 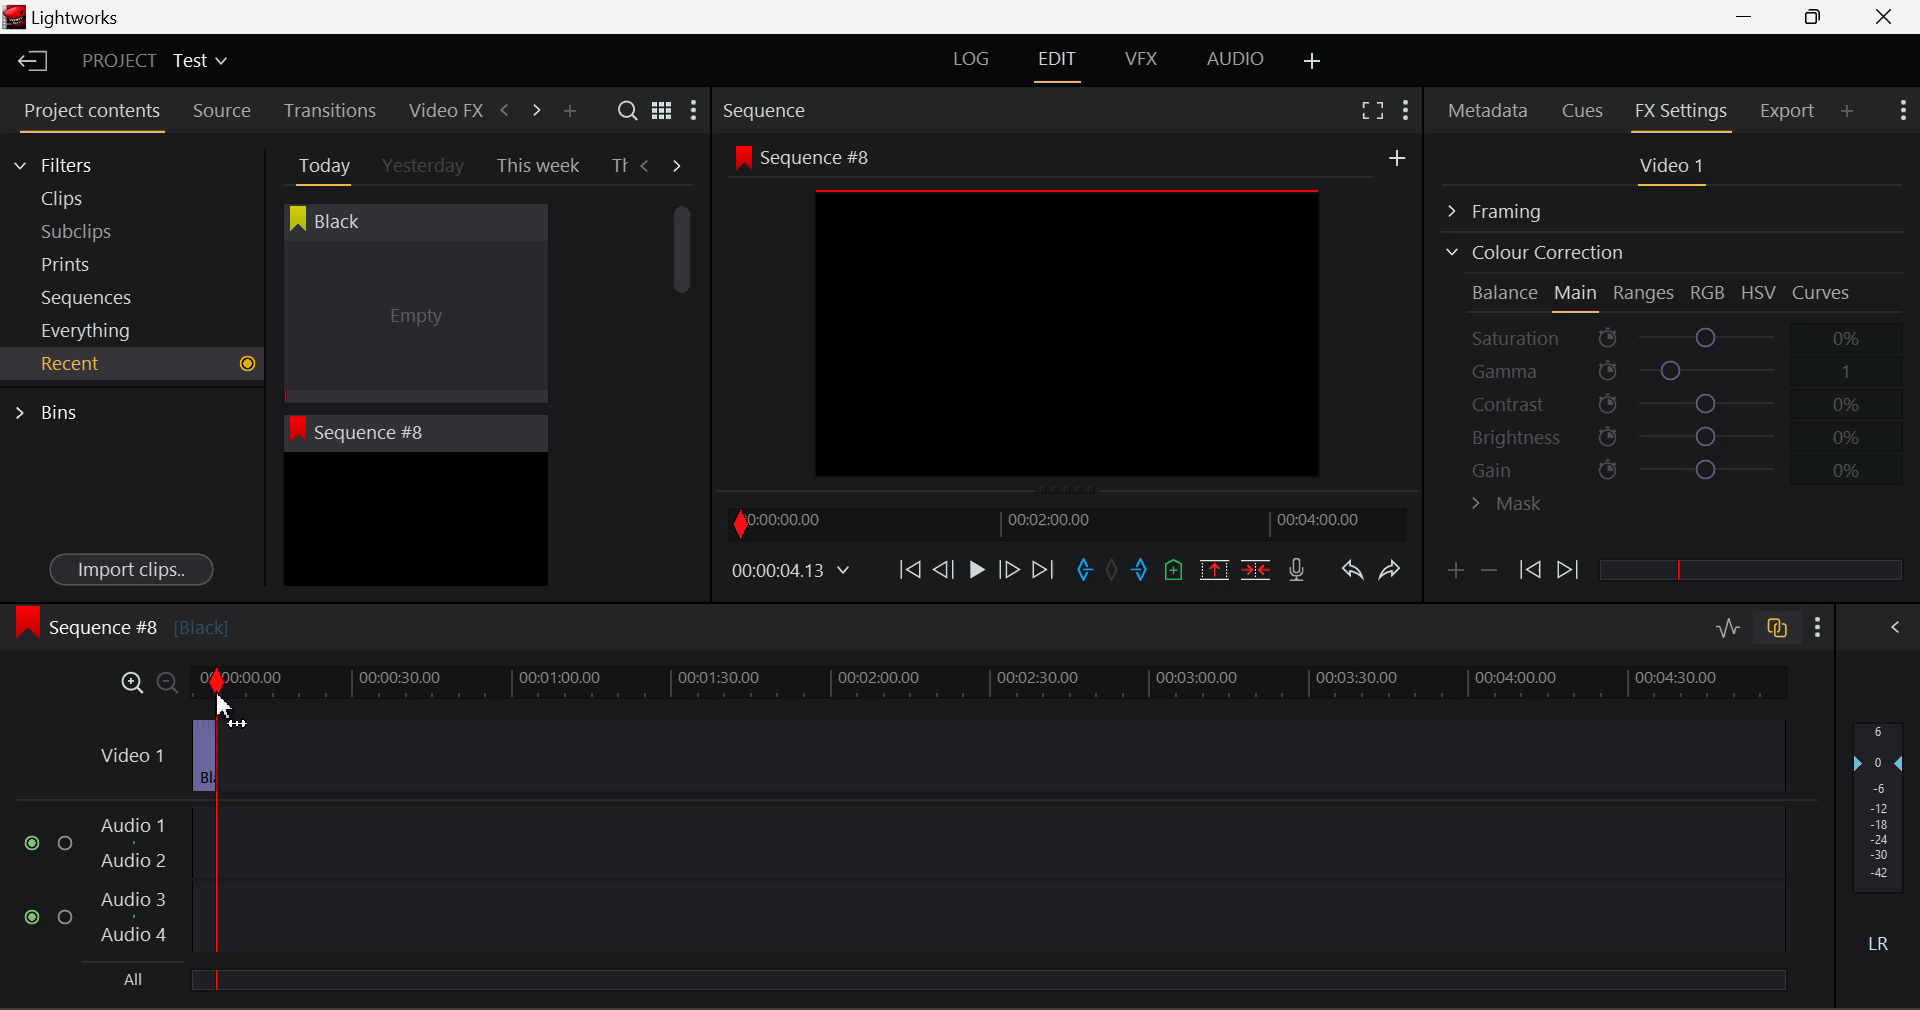 I want to click on Cursor MOUSE_DOWN on Black Clip, so click(x=413, y=322).